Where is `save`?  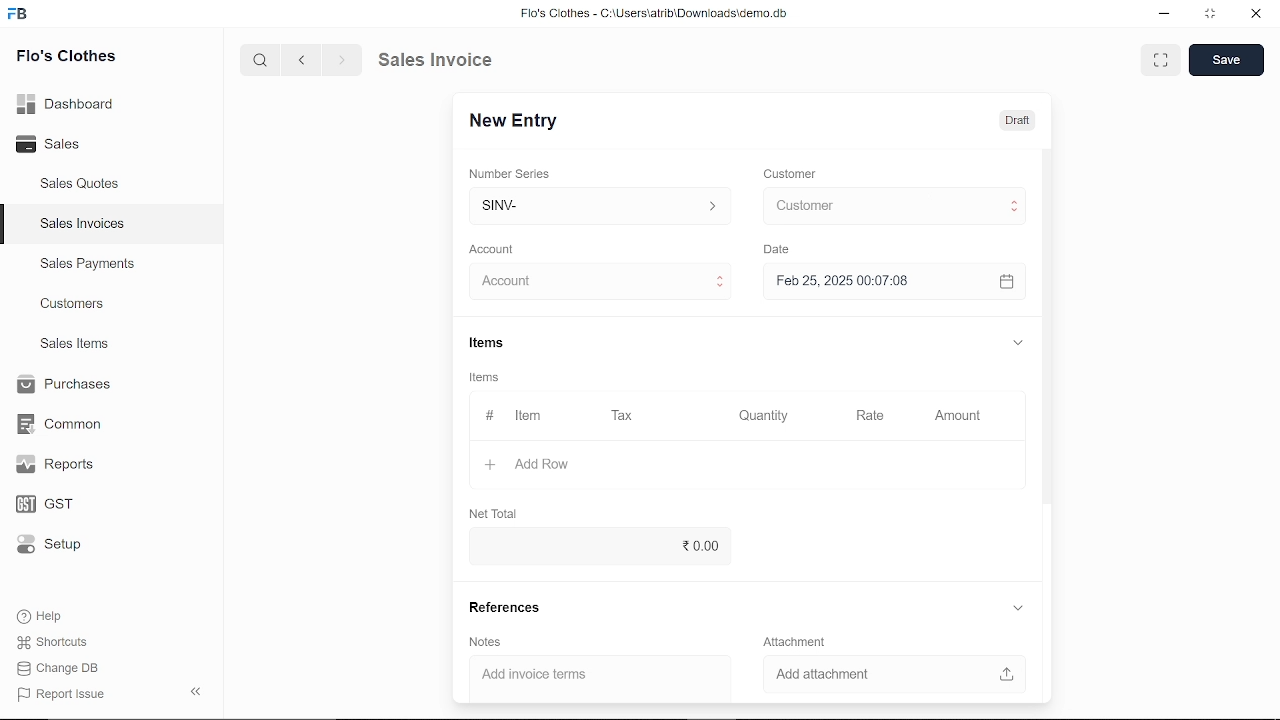 save is located at coordinates (1227, 60).